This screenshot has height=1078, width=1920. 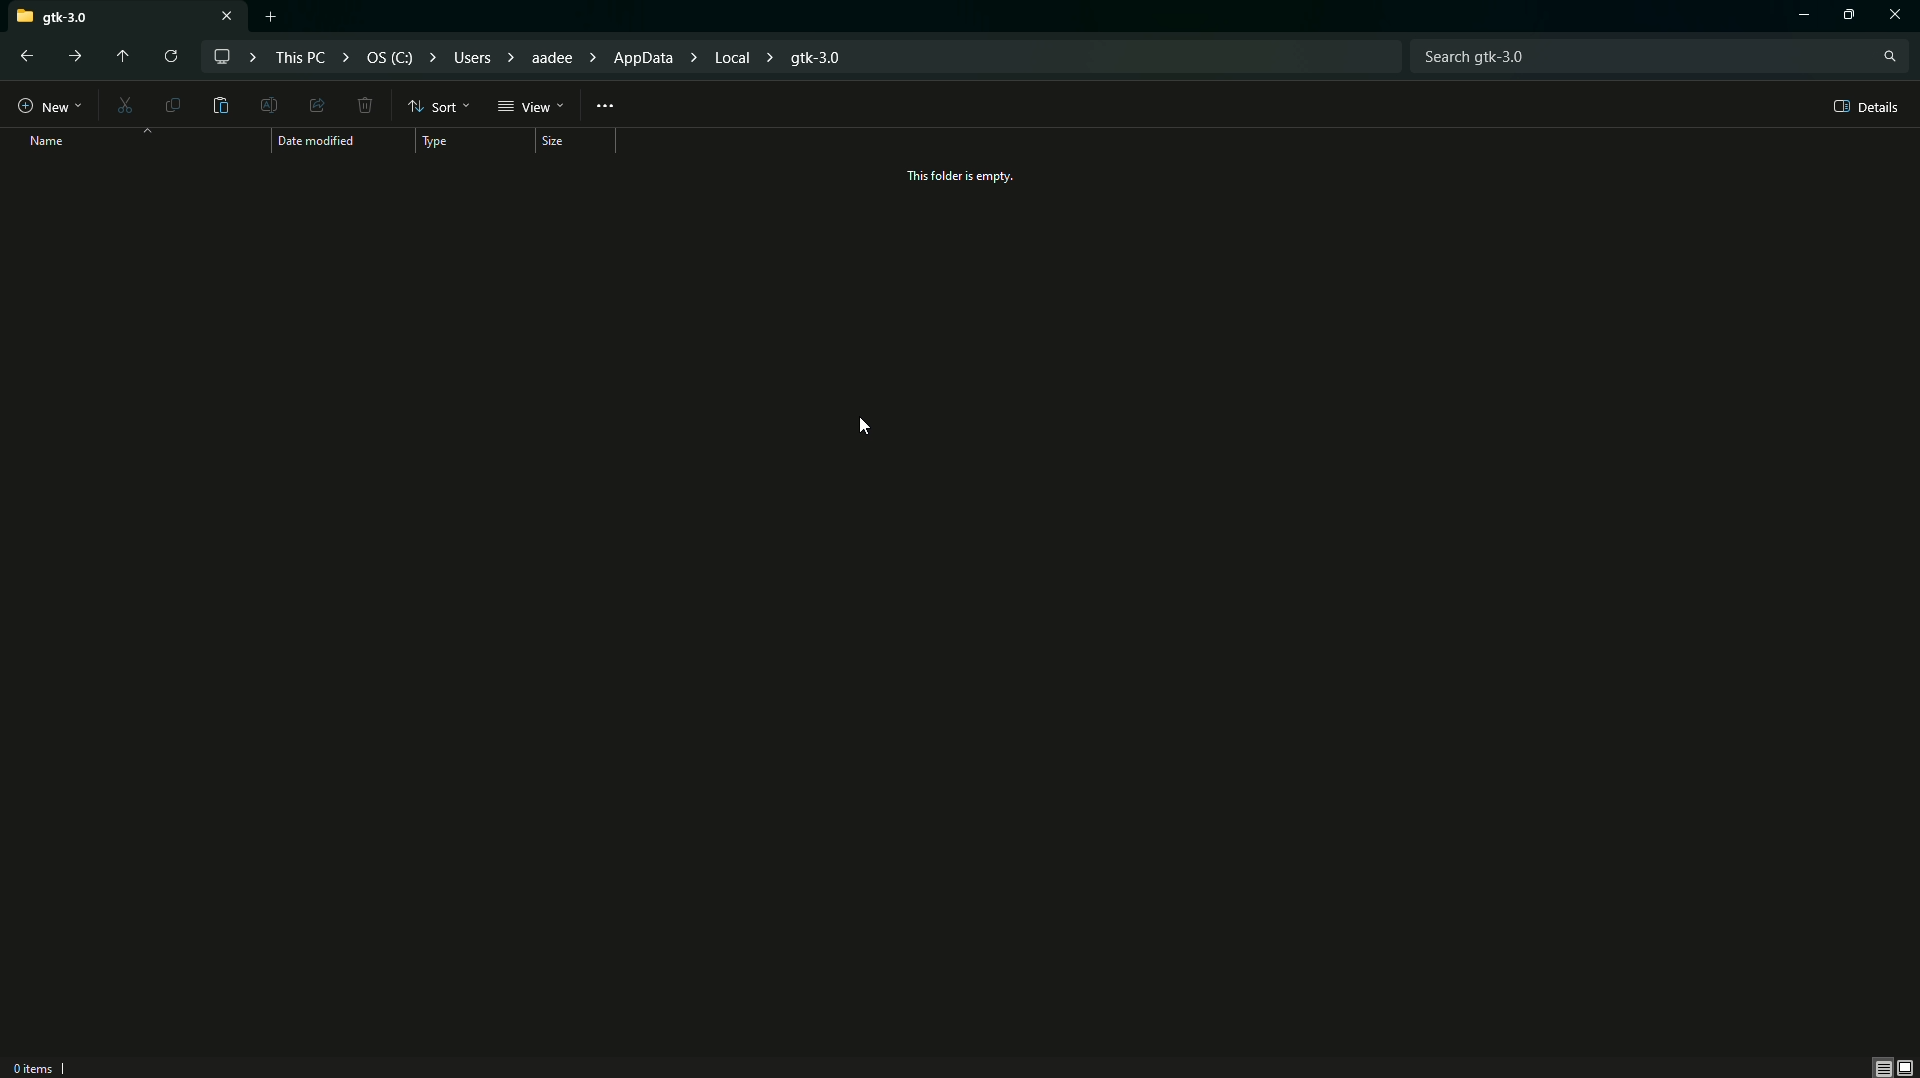 I want to click on Move up, so click(x=120, y=58).